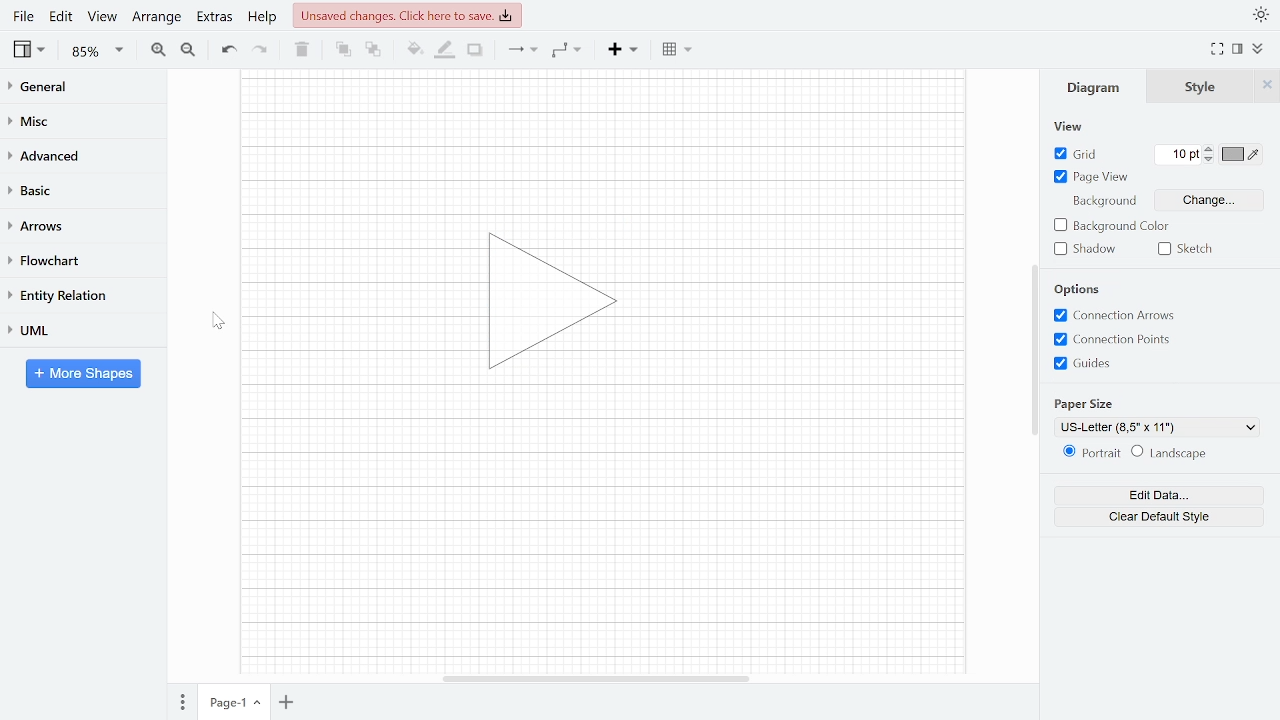  I want to click on Fill line, so click(444, 50).